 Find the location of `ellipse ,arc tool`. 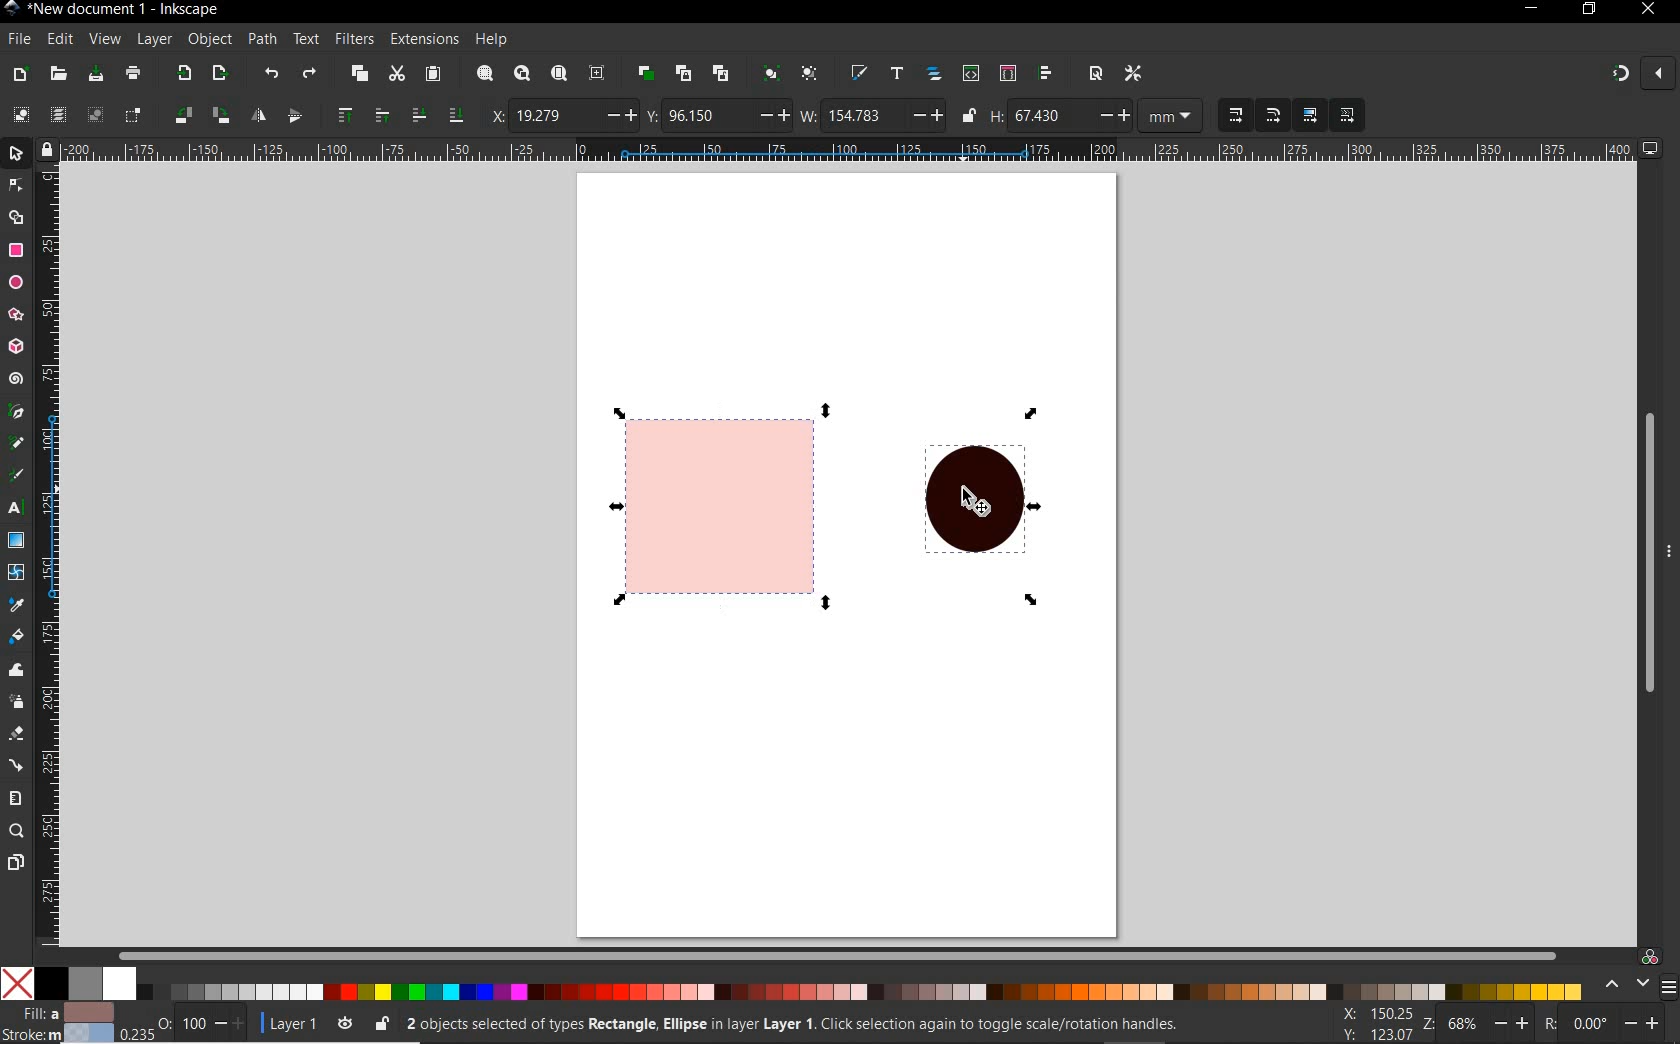

ellipse ,arc tool is located at coordinates (15, 281).